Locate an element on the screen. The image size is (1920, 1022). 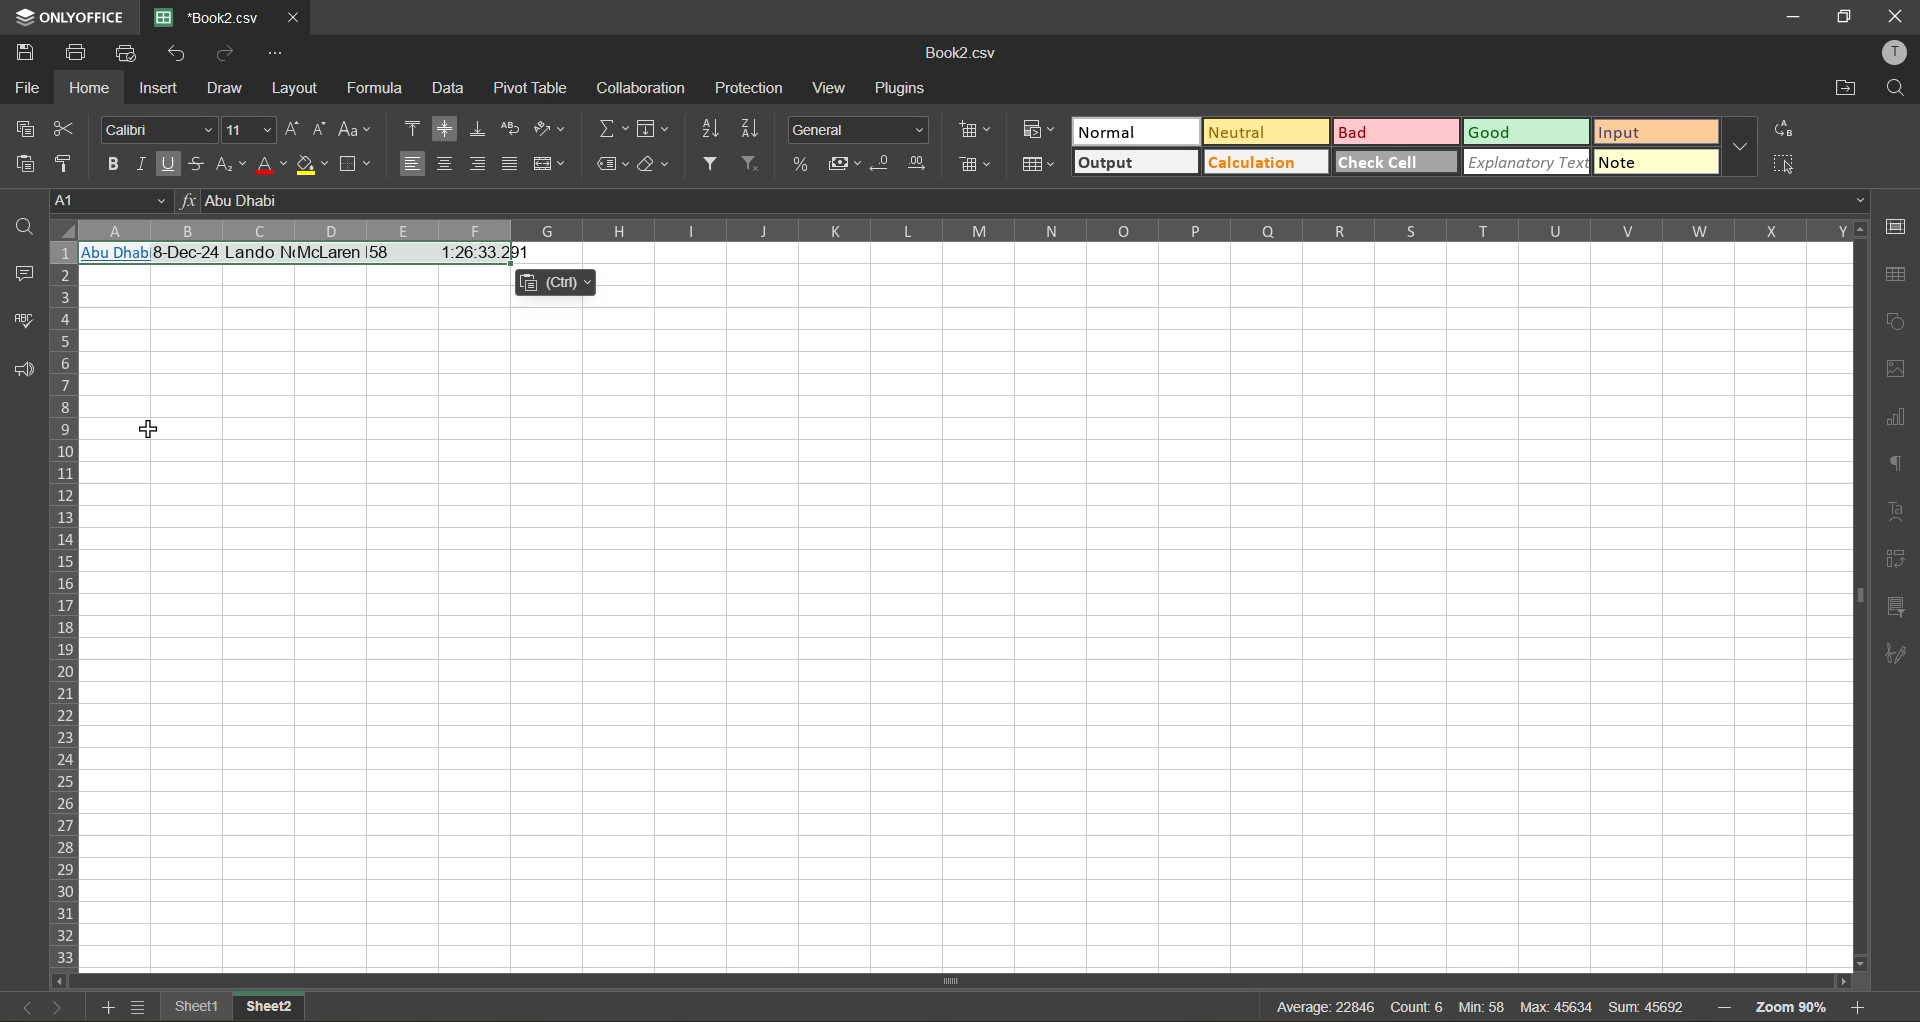
vertical scrollbar is located at coordinates (1855, 591).